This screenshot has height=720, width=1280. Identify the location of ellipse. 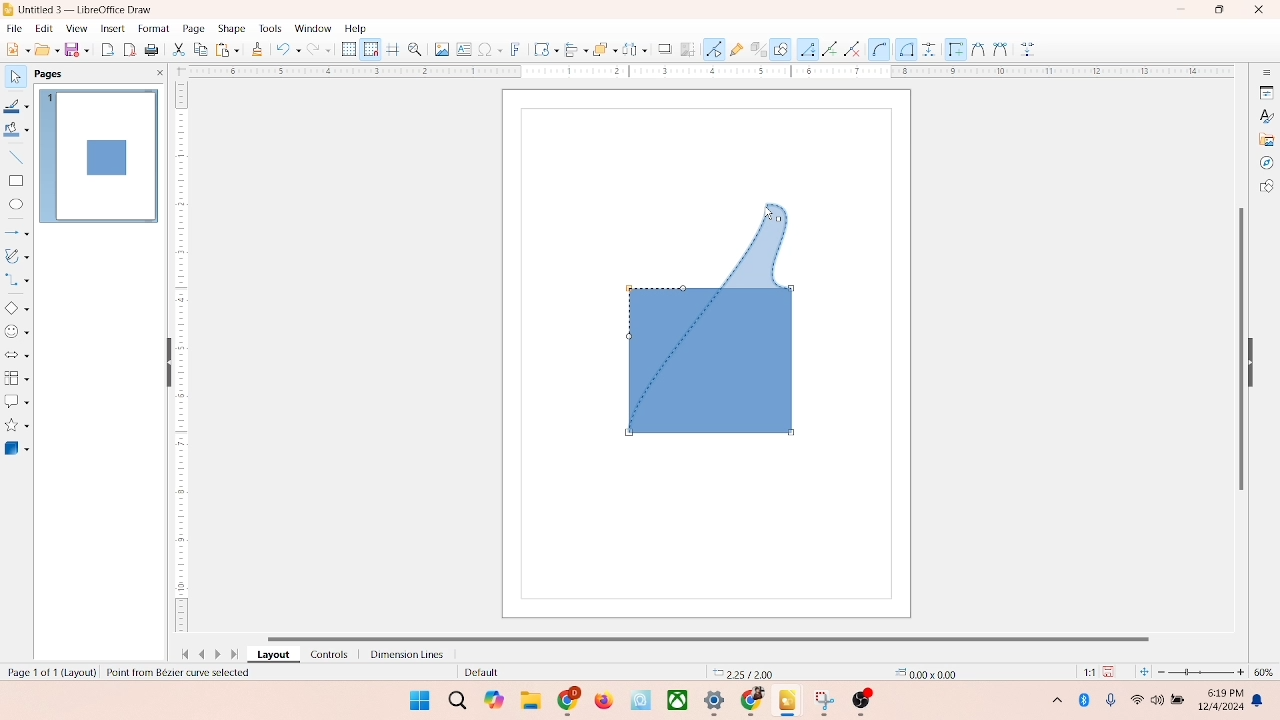
(16, 205).